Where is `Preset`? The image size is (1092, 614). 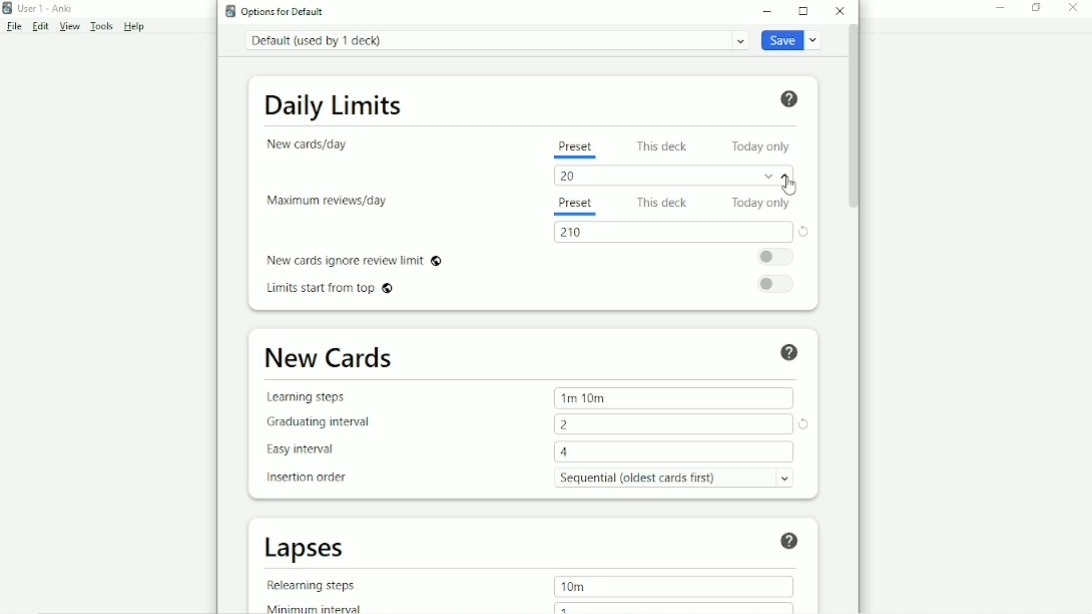
Preset is located at coordinates (574, 207).